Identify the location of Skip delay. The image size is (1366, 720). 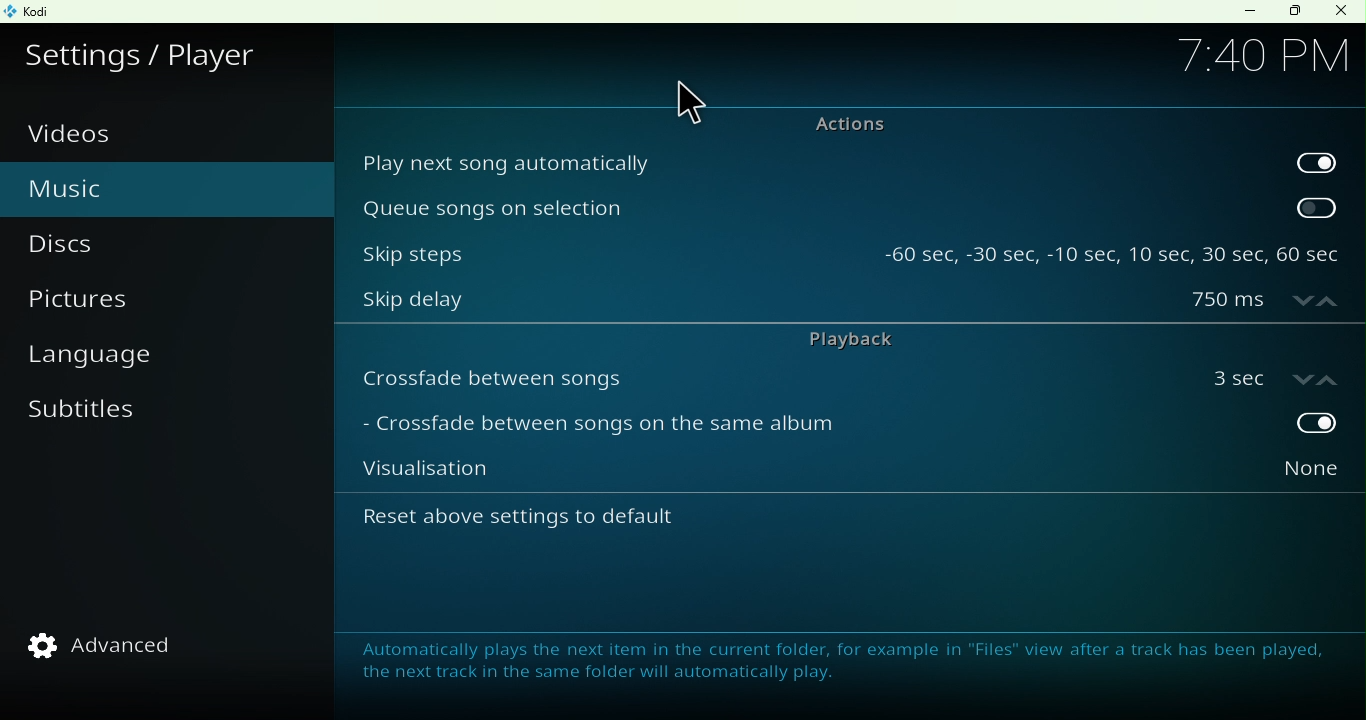
(759, 304).